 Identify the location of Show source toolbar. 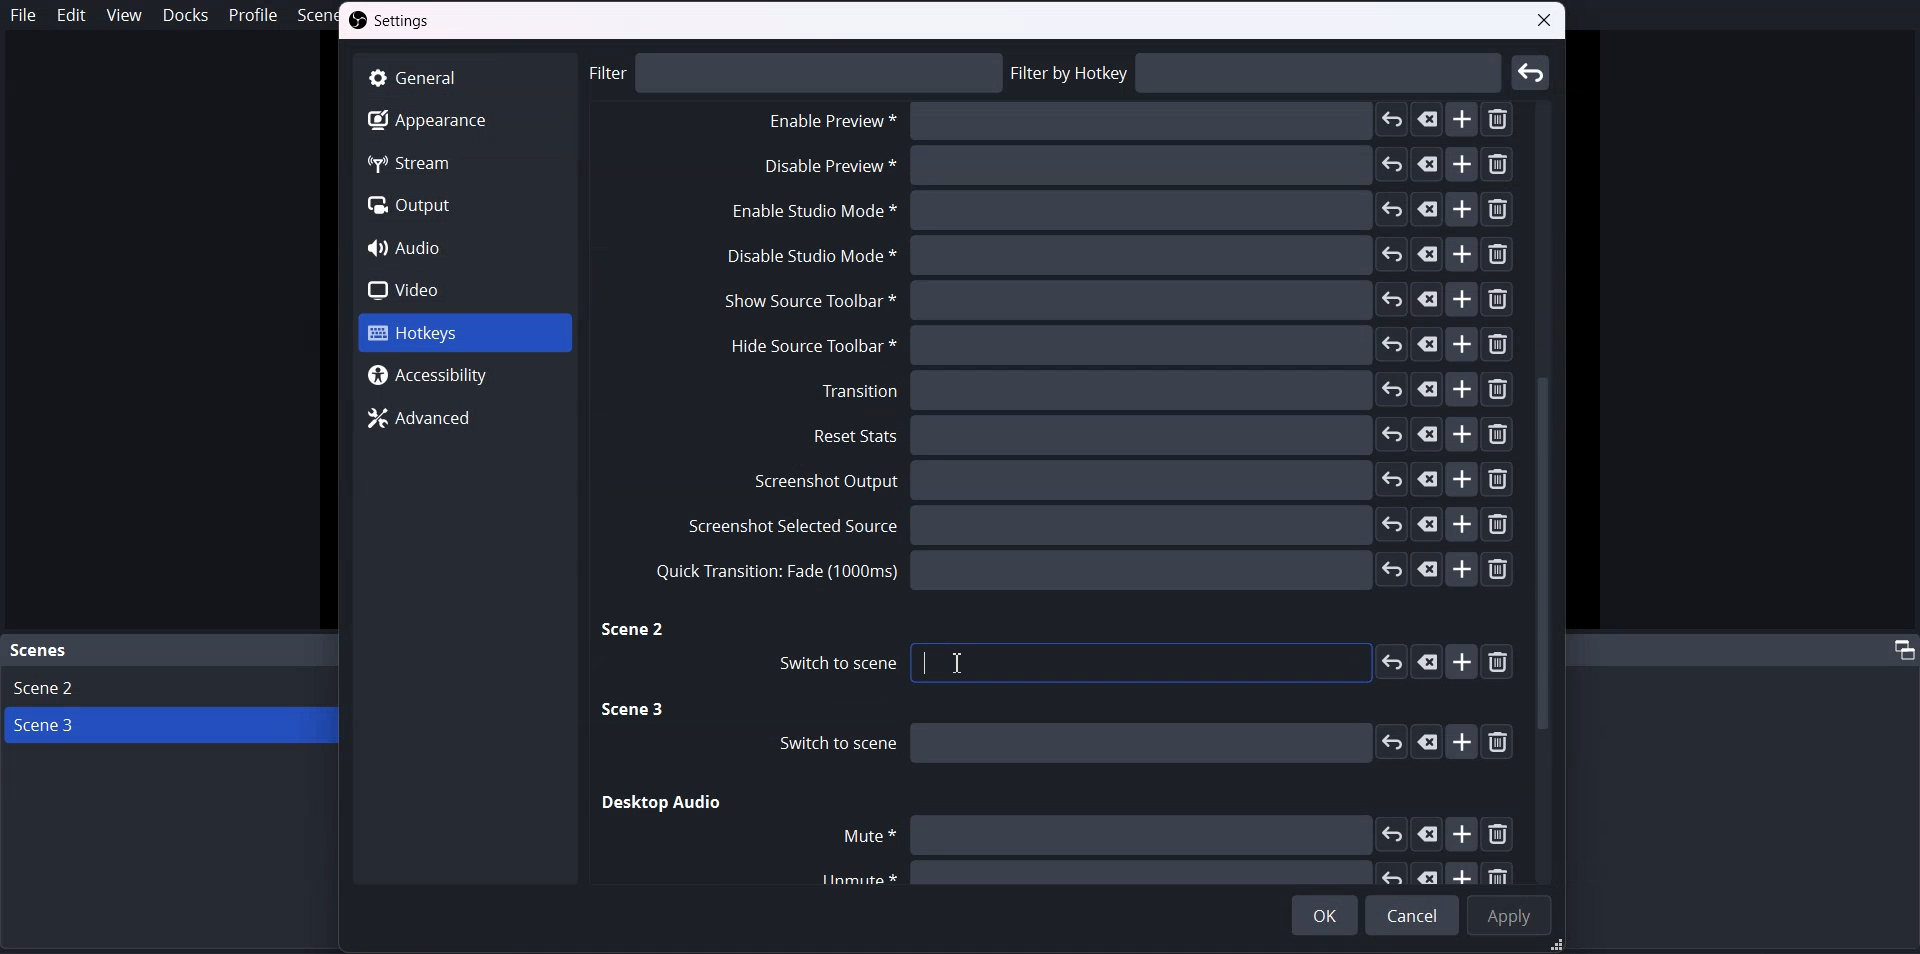
(1115, 301).